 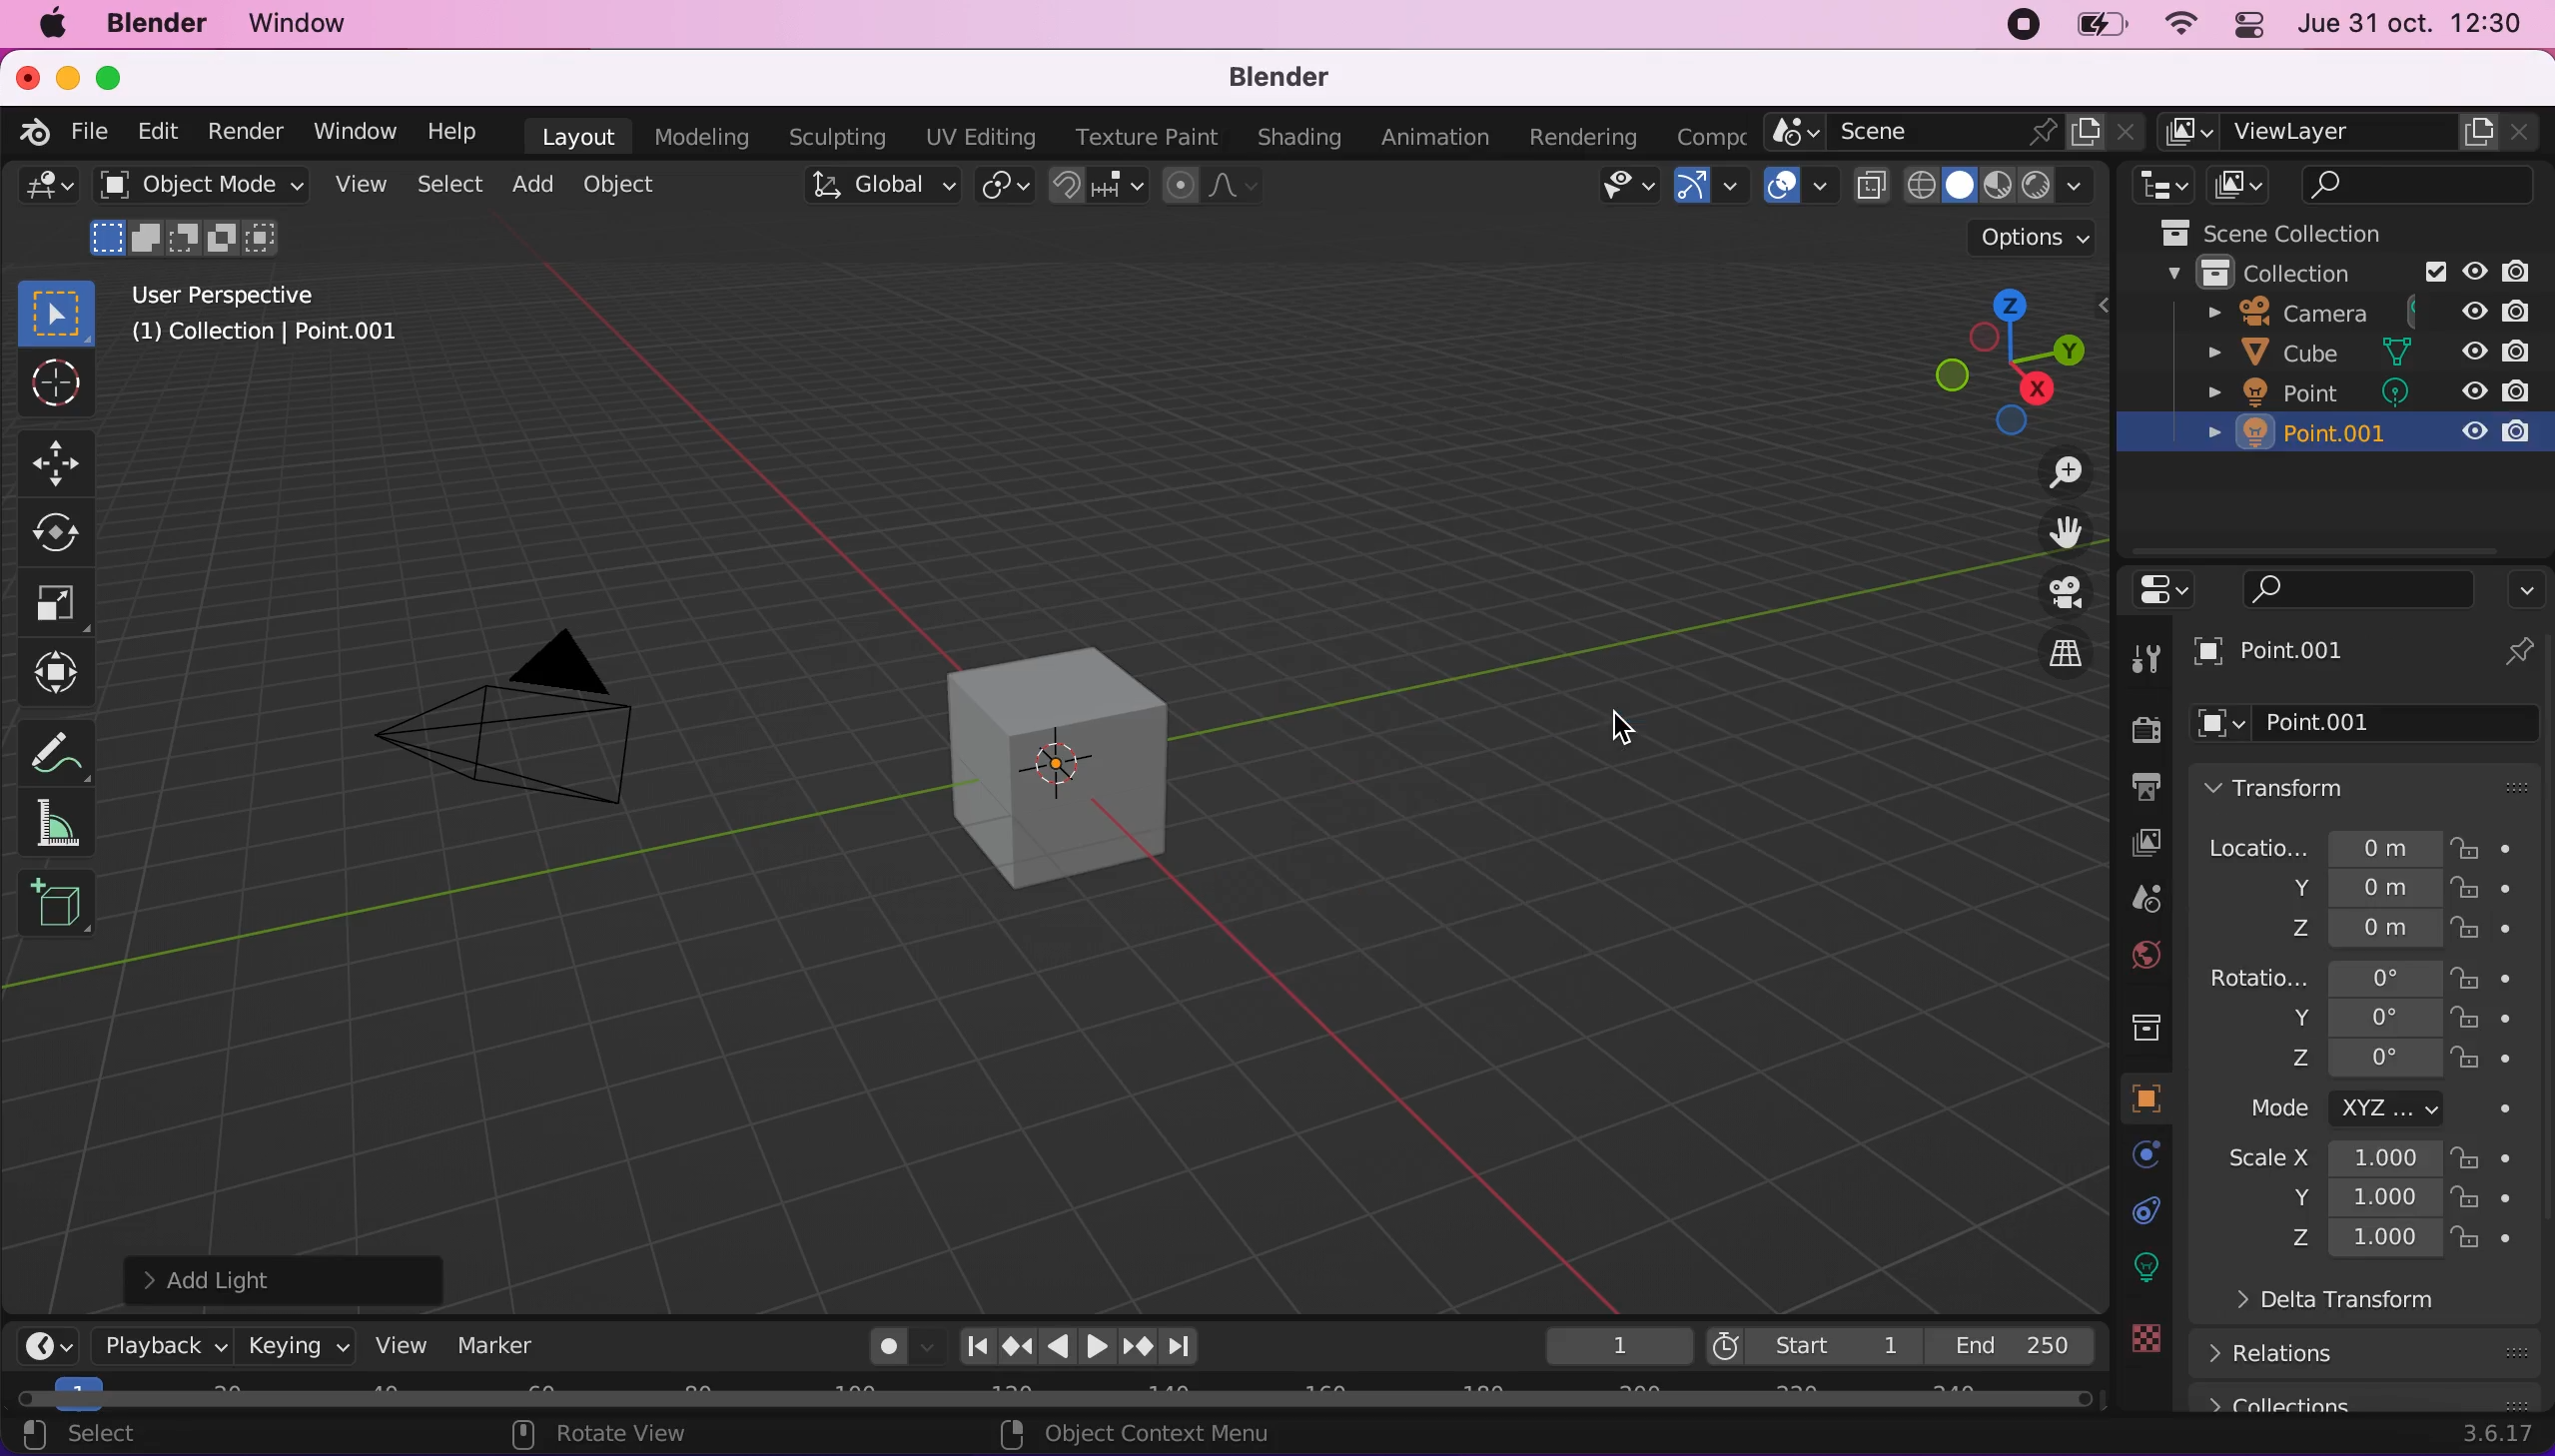 I want to click on minimize, so click(x=67, y=76).